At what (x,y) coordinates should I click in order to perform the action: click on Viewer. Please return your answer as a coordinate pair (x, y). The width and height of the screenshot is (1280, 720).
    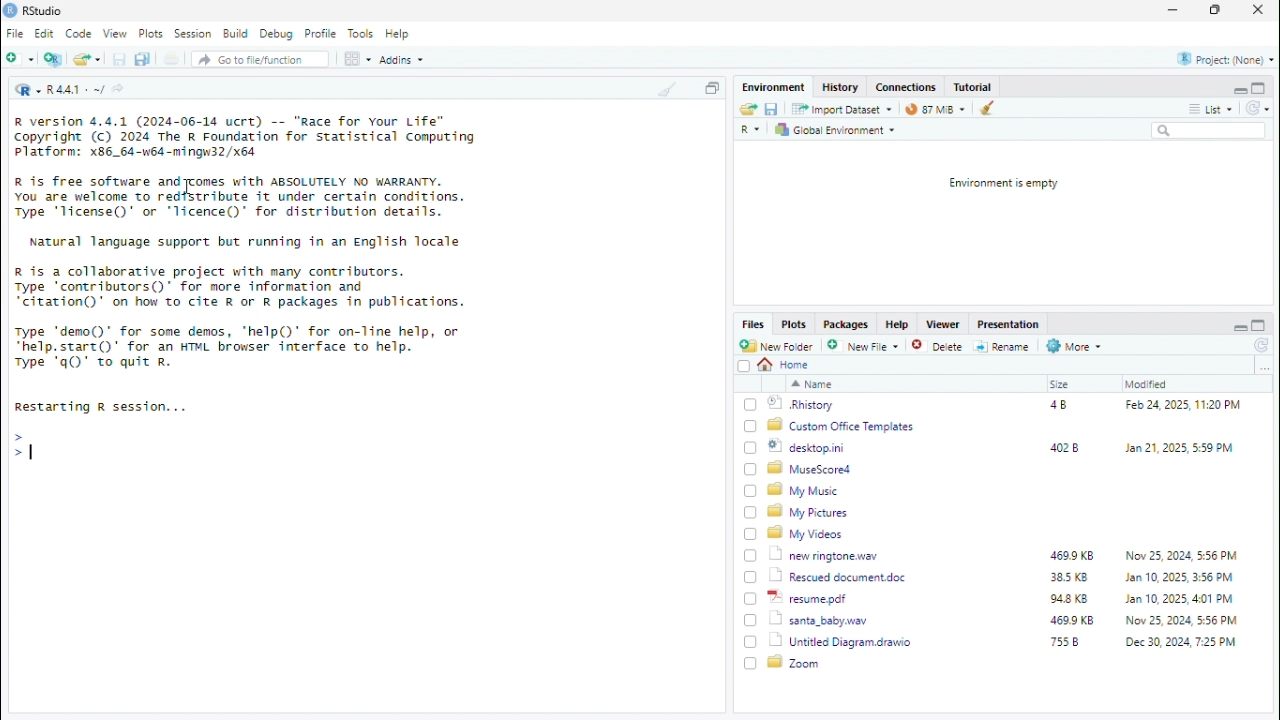
    Looking at the image, I should click on (944, 323).